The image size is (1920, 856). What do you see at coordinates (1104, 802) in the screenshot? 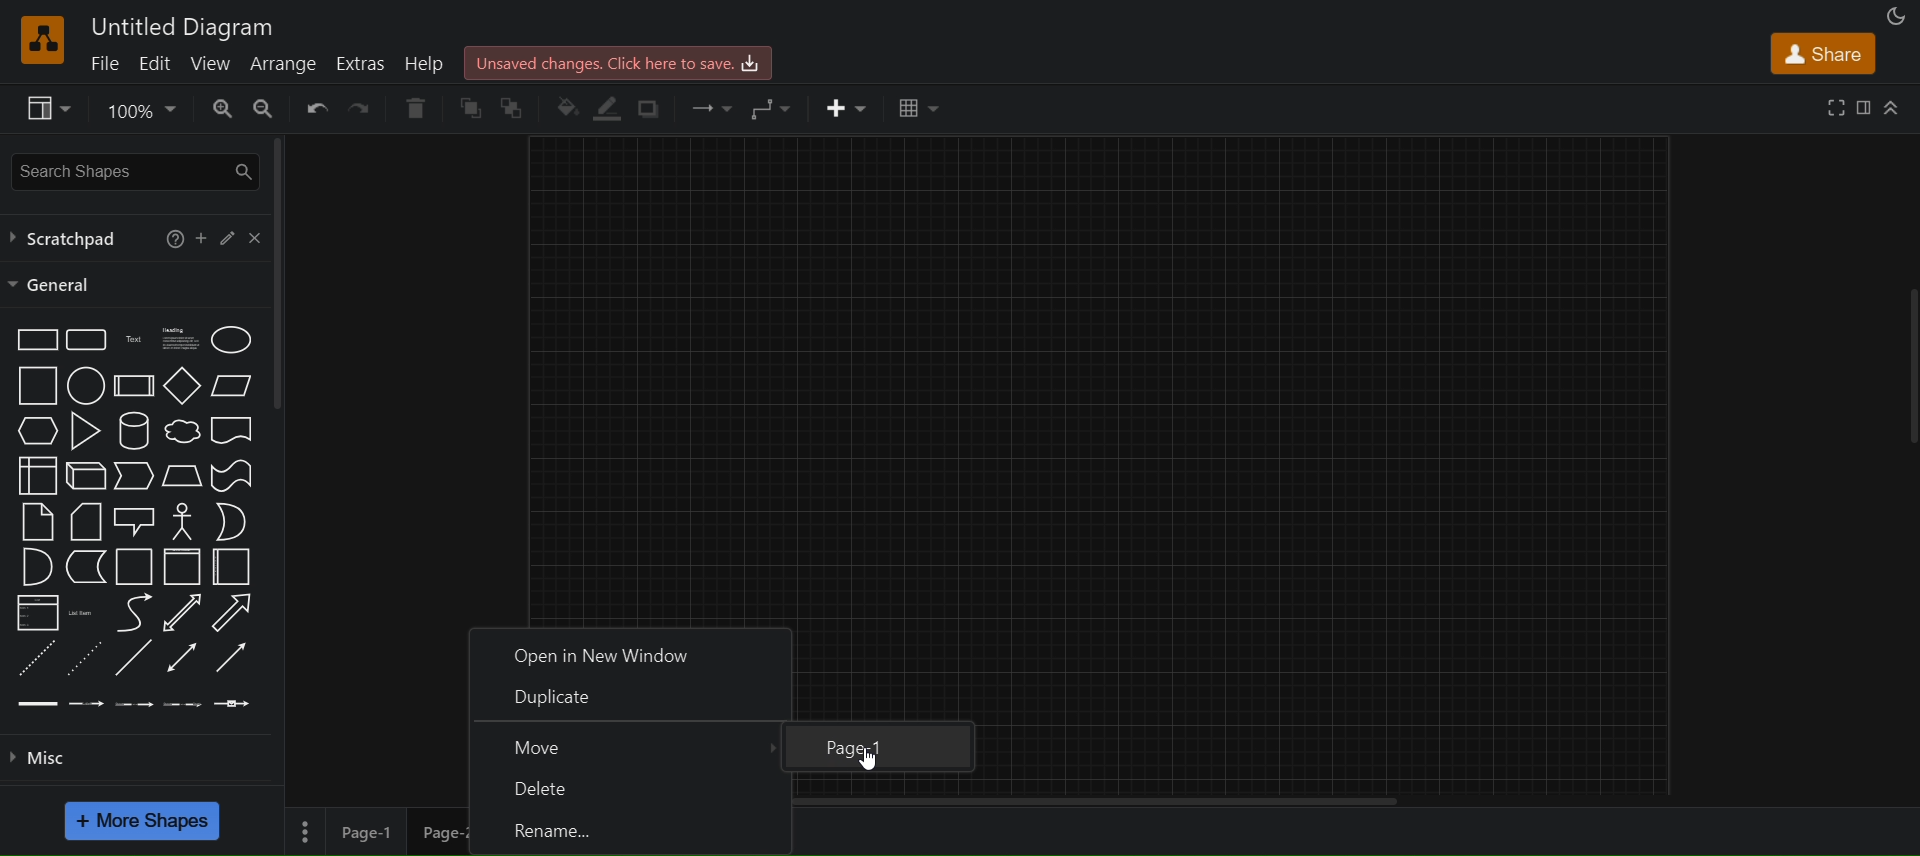
I see `horizontal scroll bar` at bounding box center [1104, 802].